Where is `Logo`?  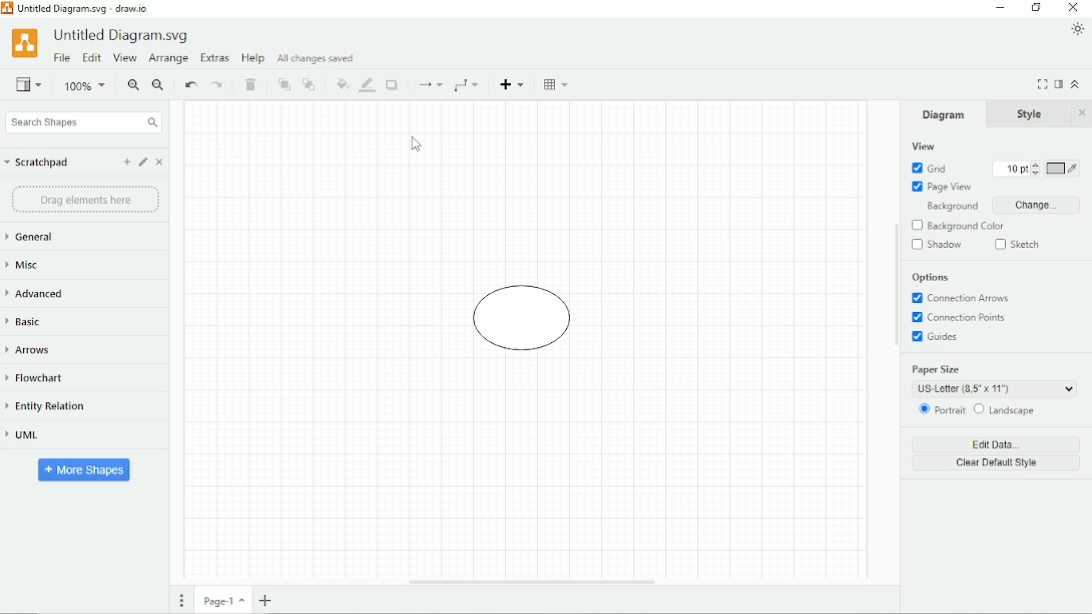
Logo is located at coordinates (25, 44).